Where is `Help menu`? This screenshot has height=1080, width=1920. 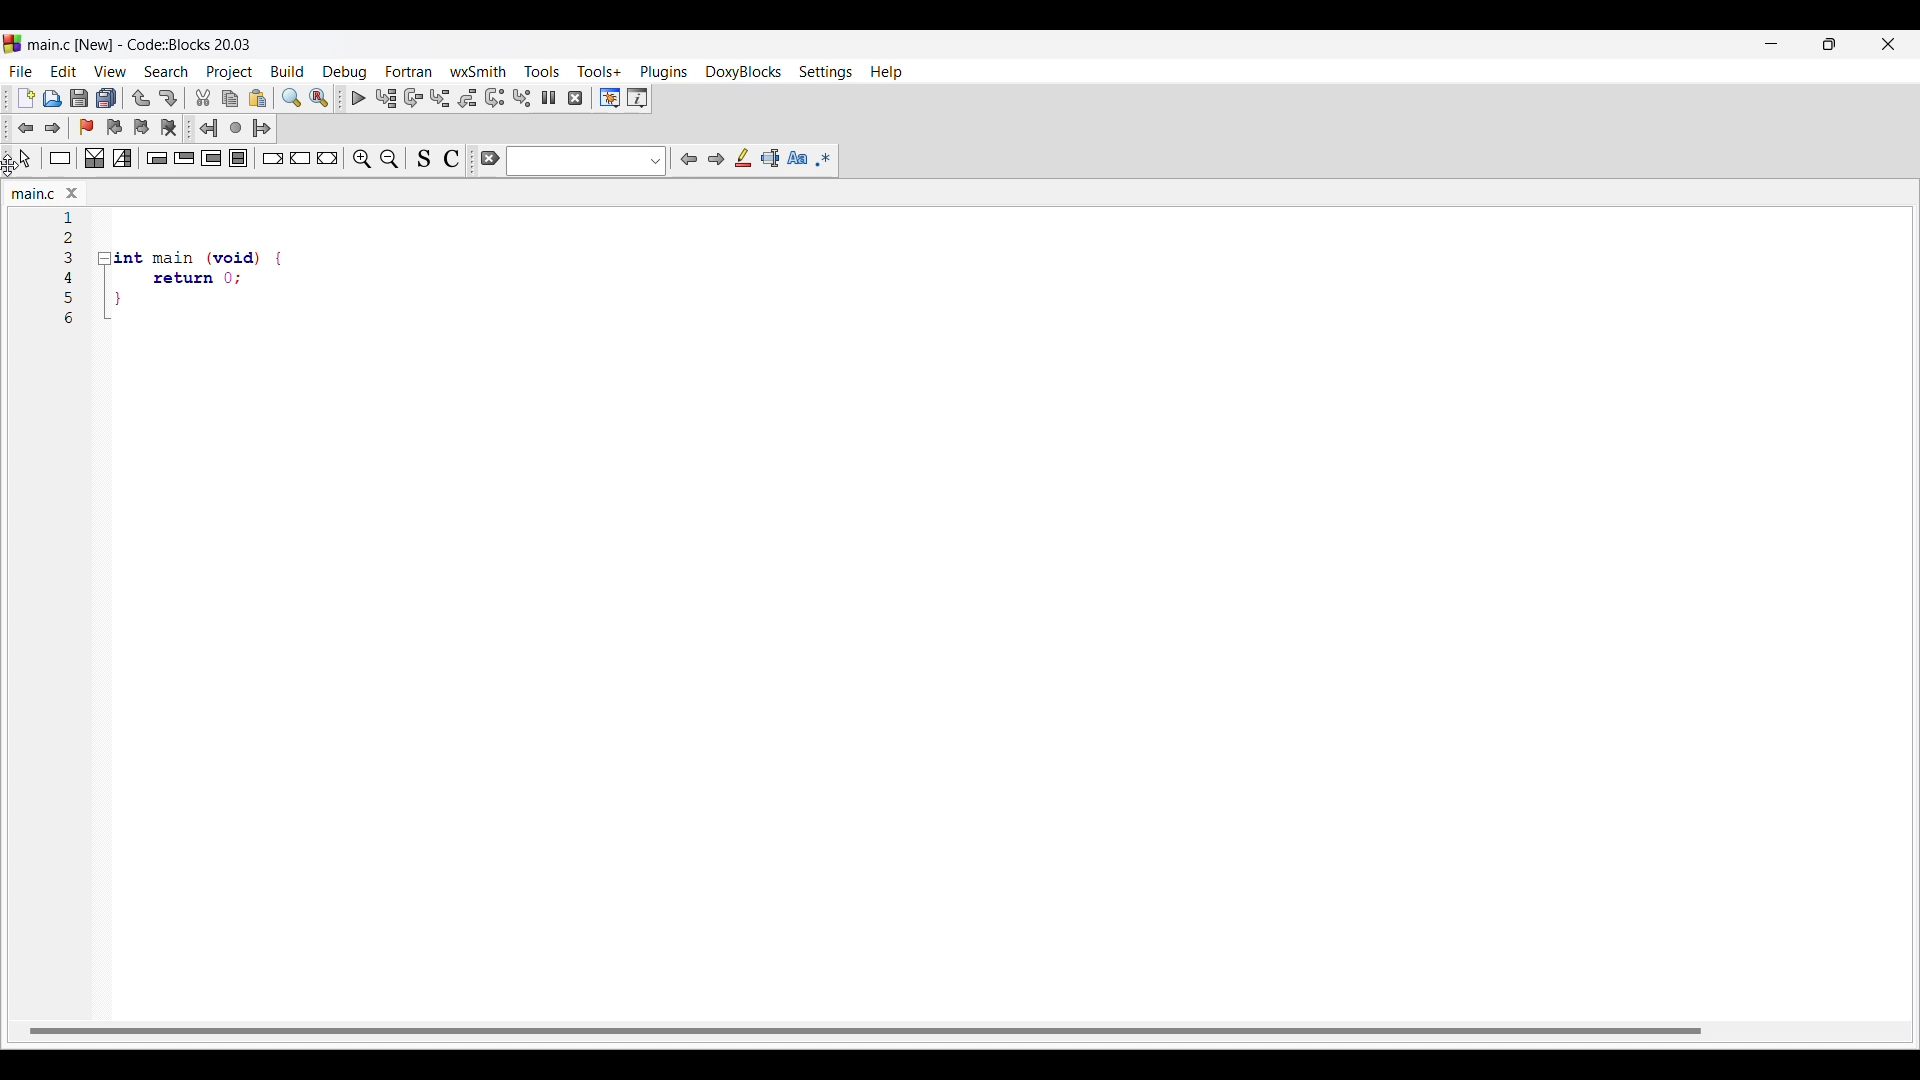 Help menu is located at coordinates (886, 72).